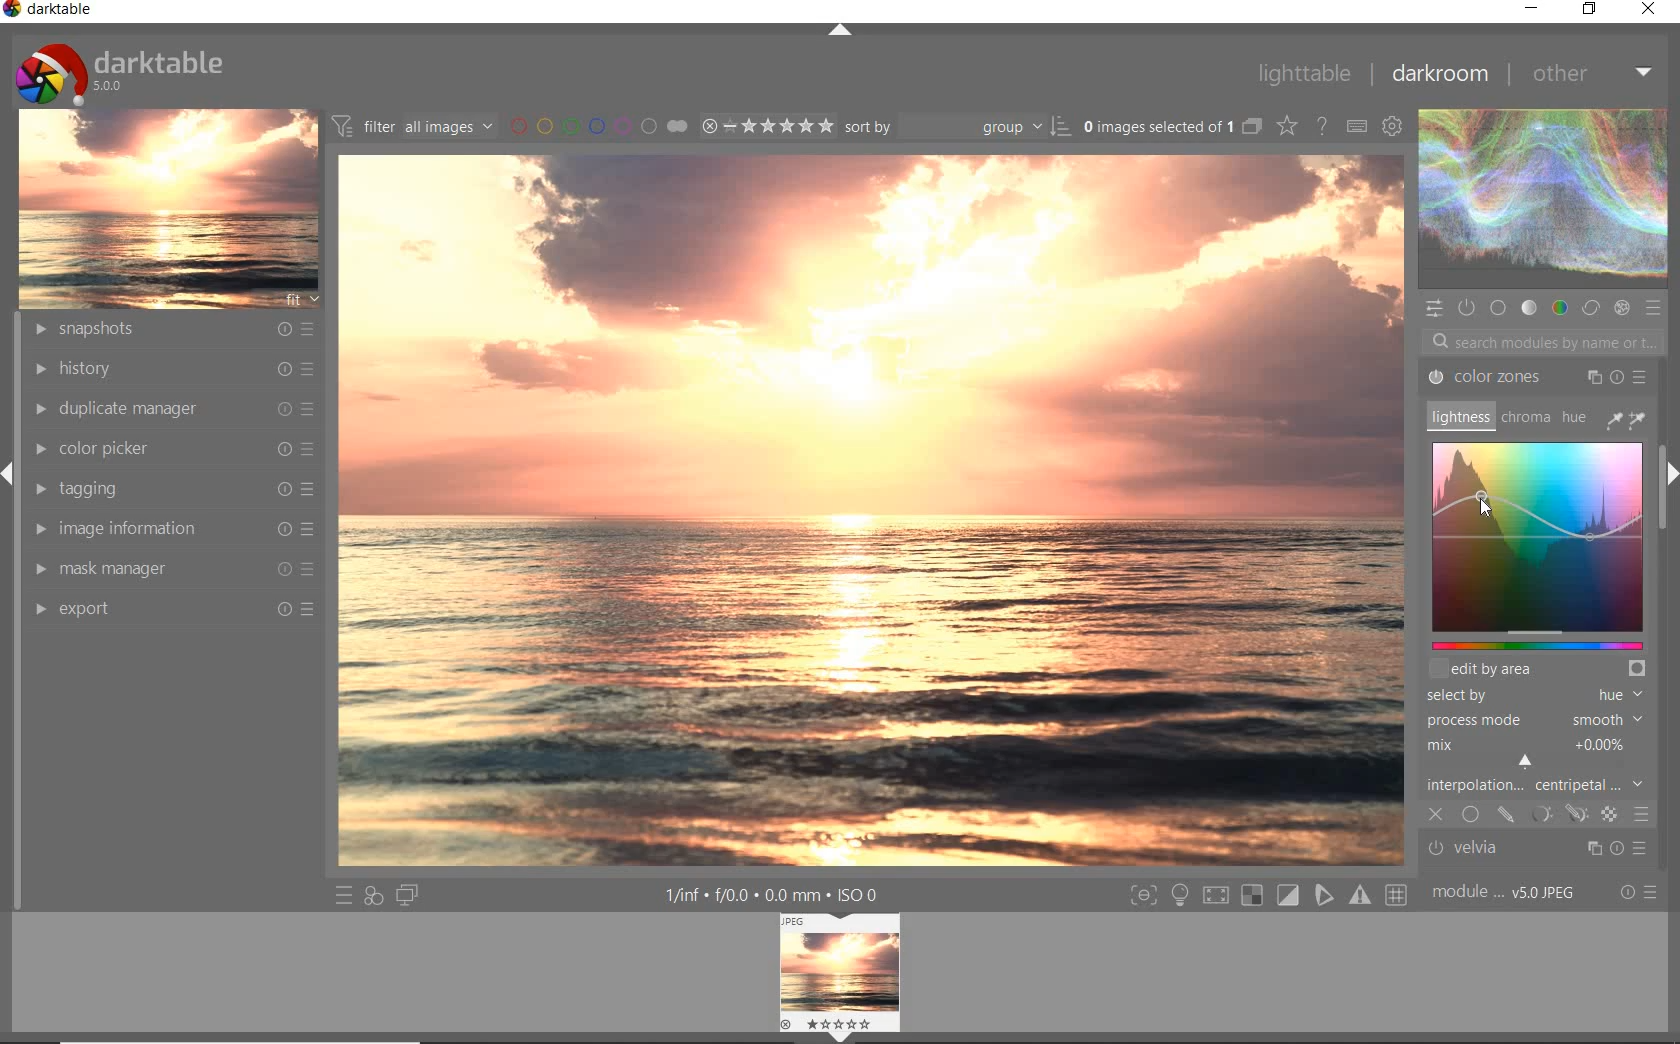 The width and height of the screenshot is (1680, 1044). I want to click on CORRECT, so click(1591, 309).